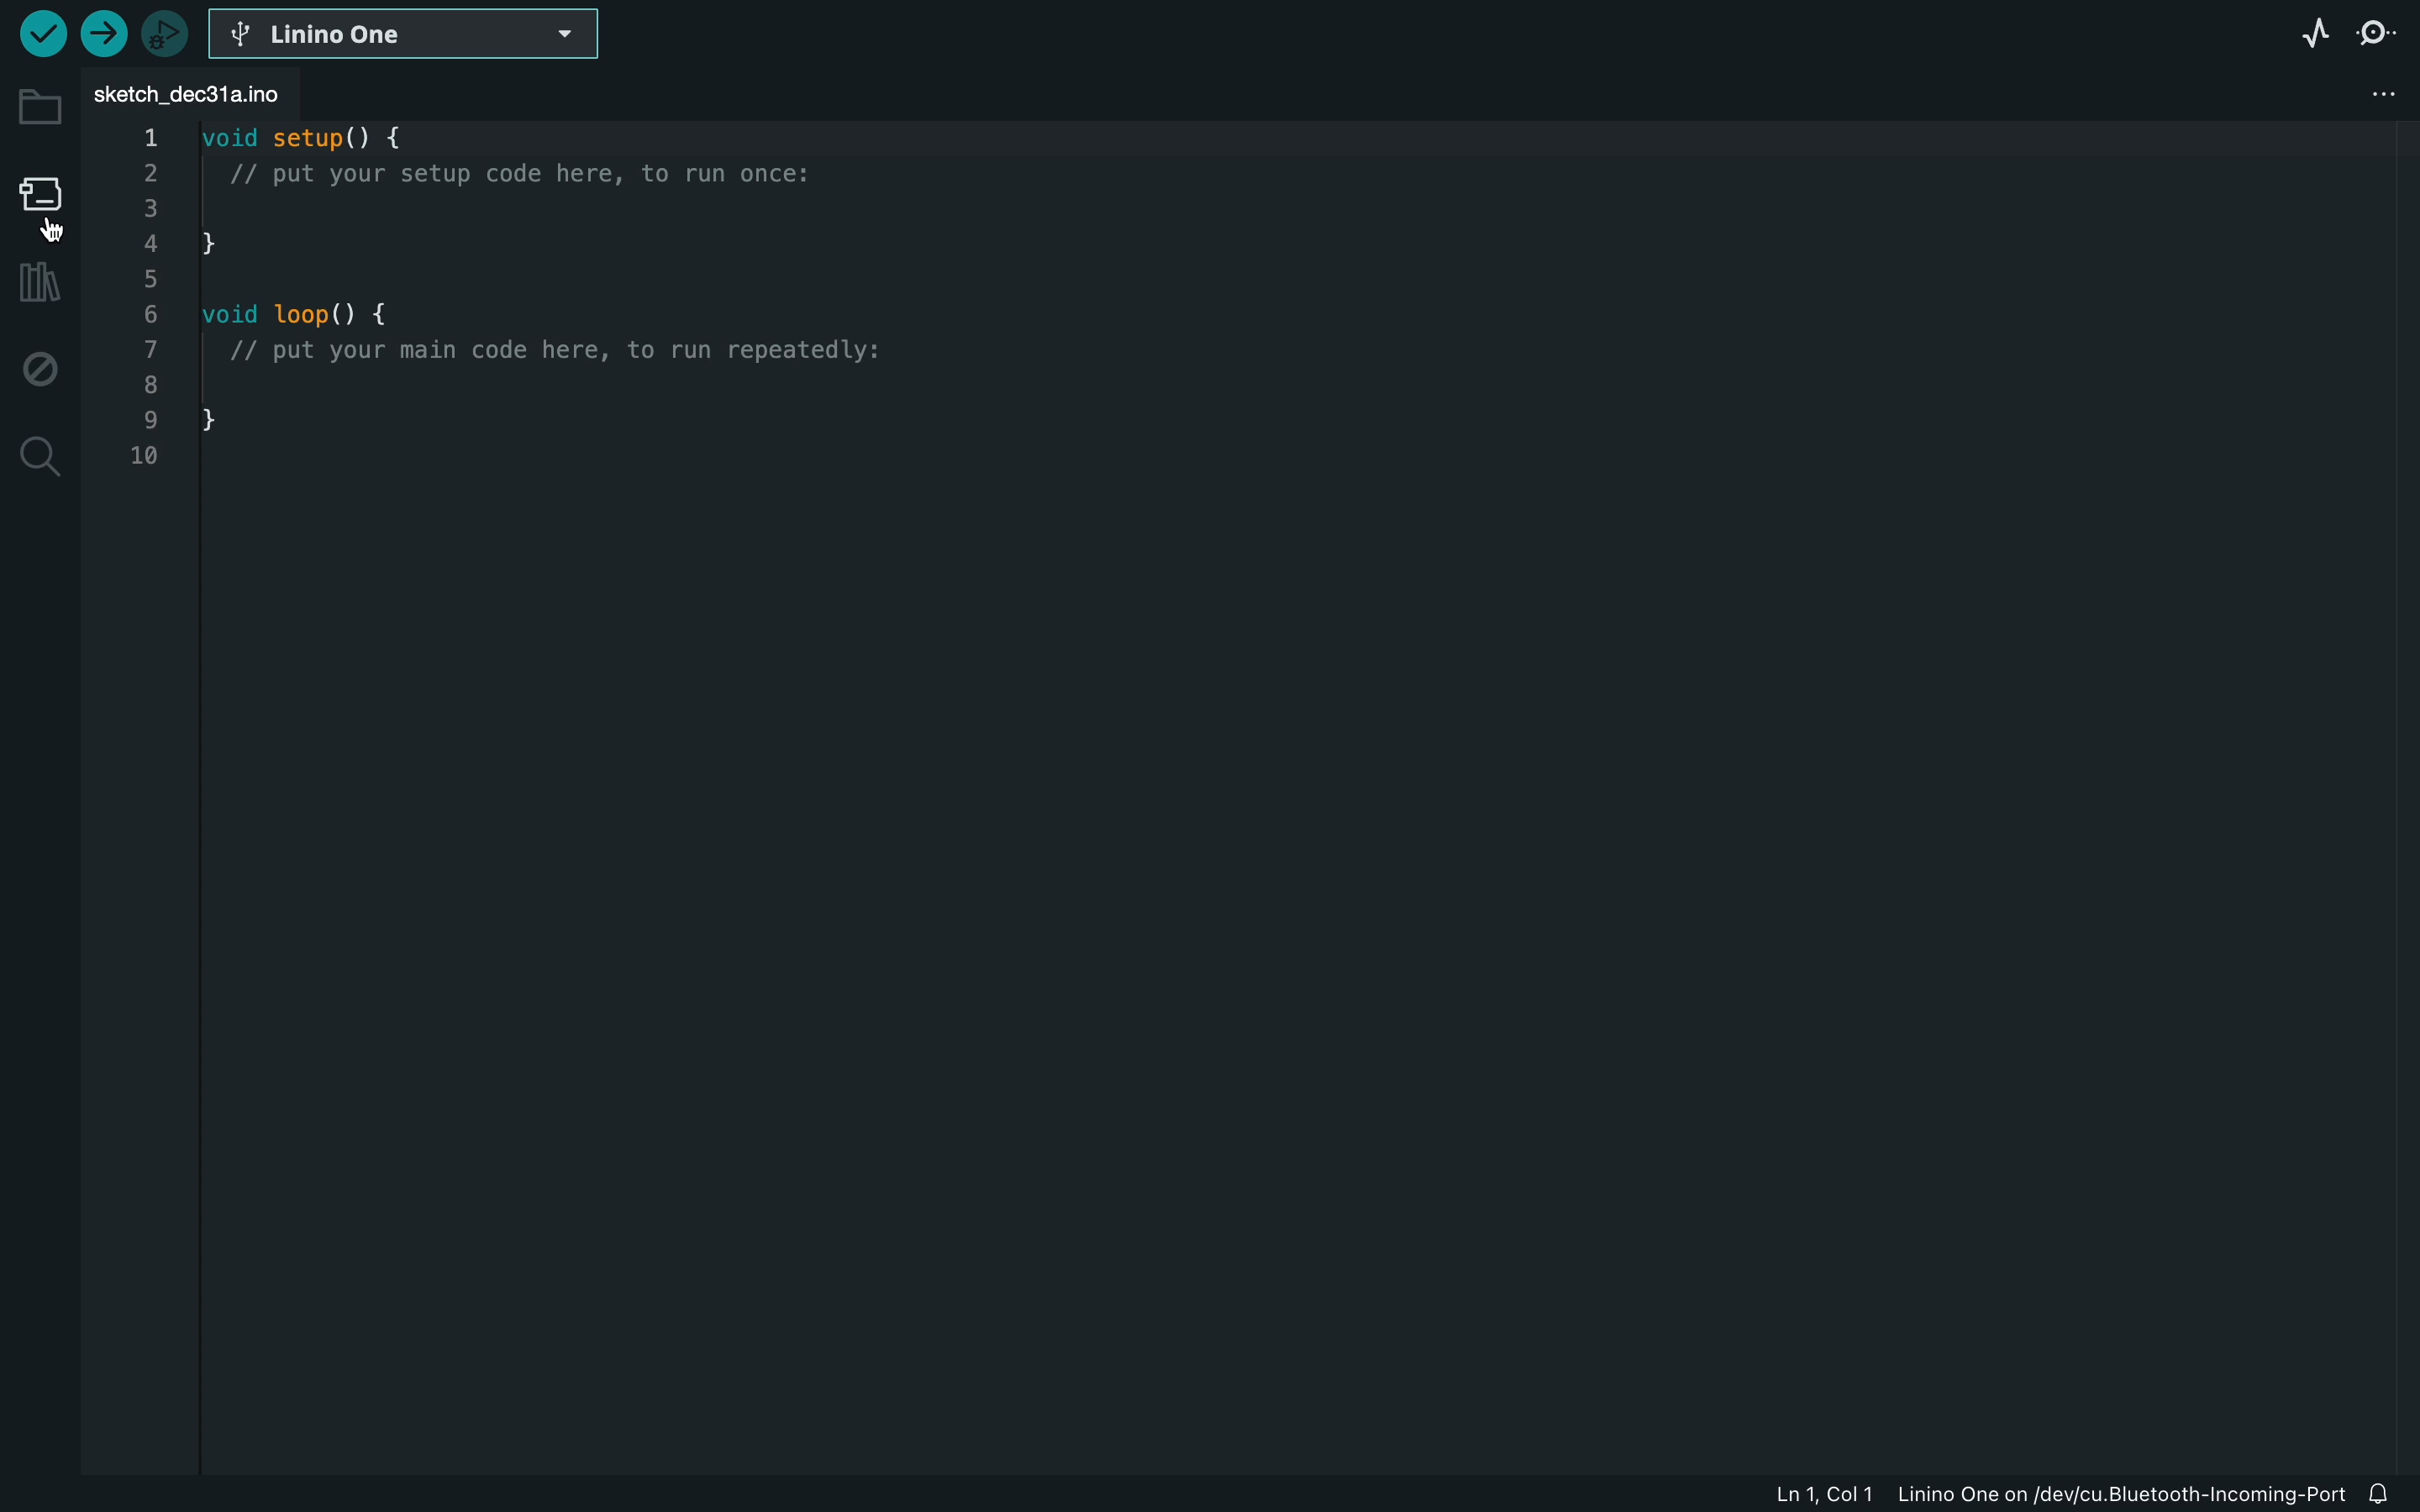 This screenshot has width=2420, height=1512. I want to click on select board, so click(407, 32).